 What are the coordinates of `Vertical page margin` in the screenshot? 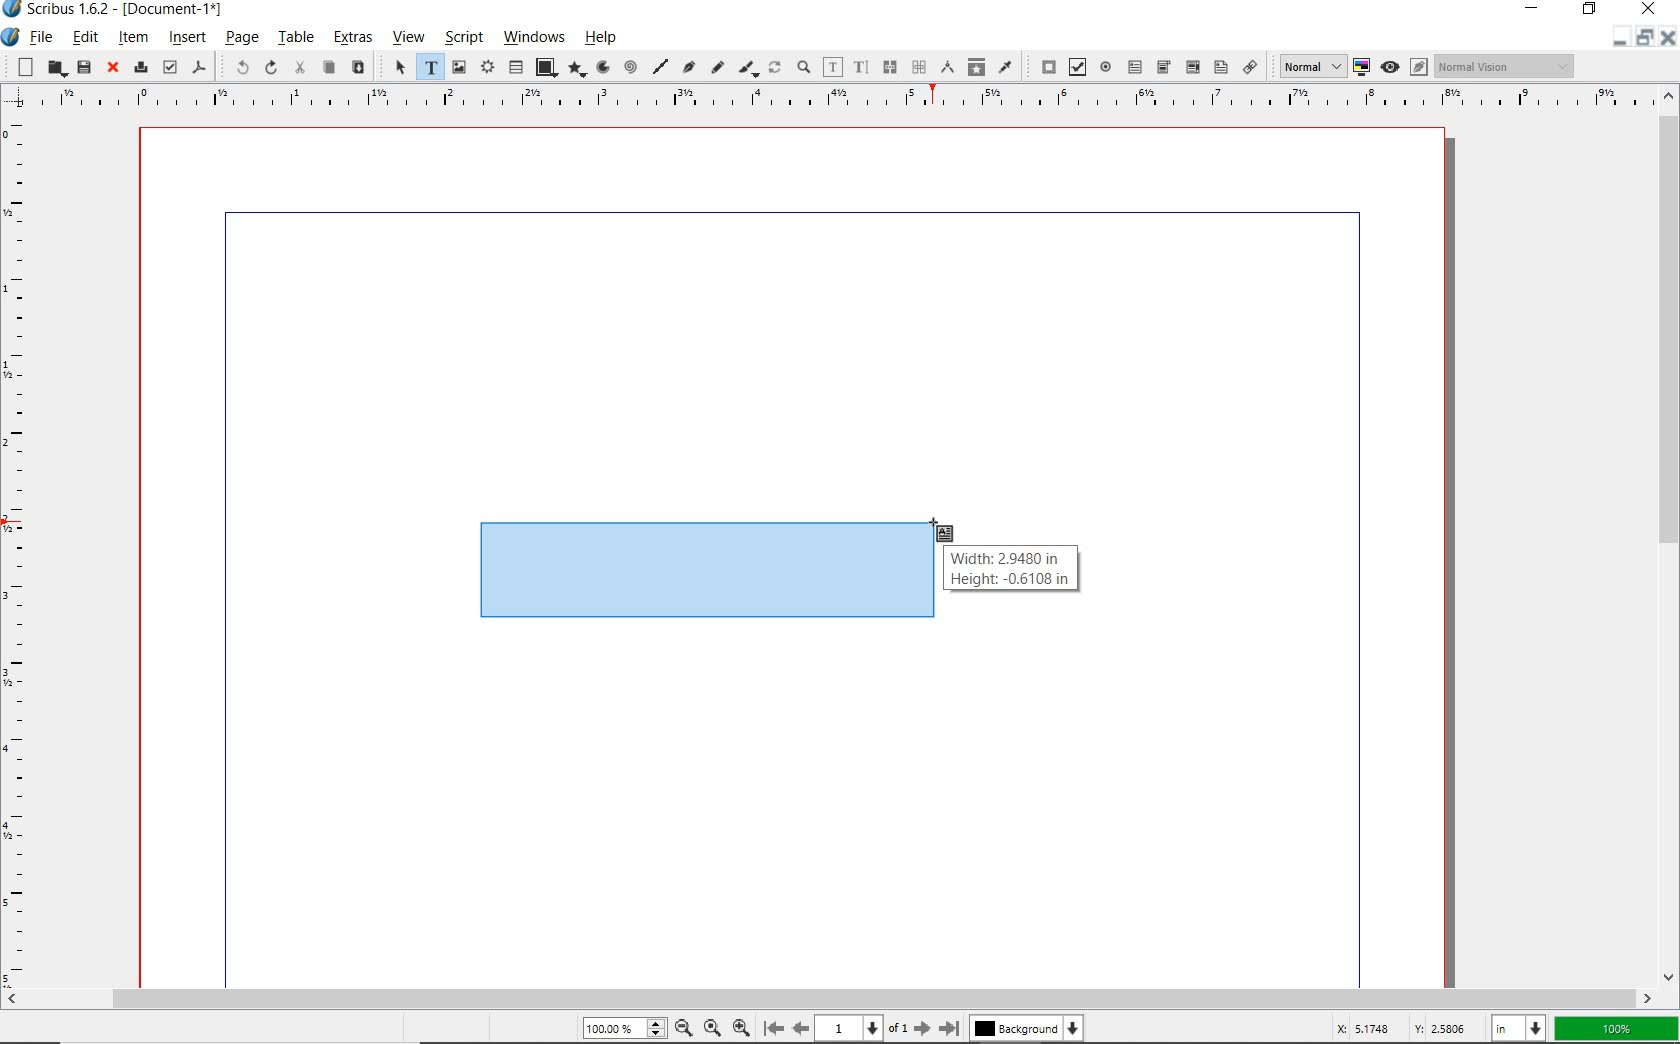 It's located at (821, 100).